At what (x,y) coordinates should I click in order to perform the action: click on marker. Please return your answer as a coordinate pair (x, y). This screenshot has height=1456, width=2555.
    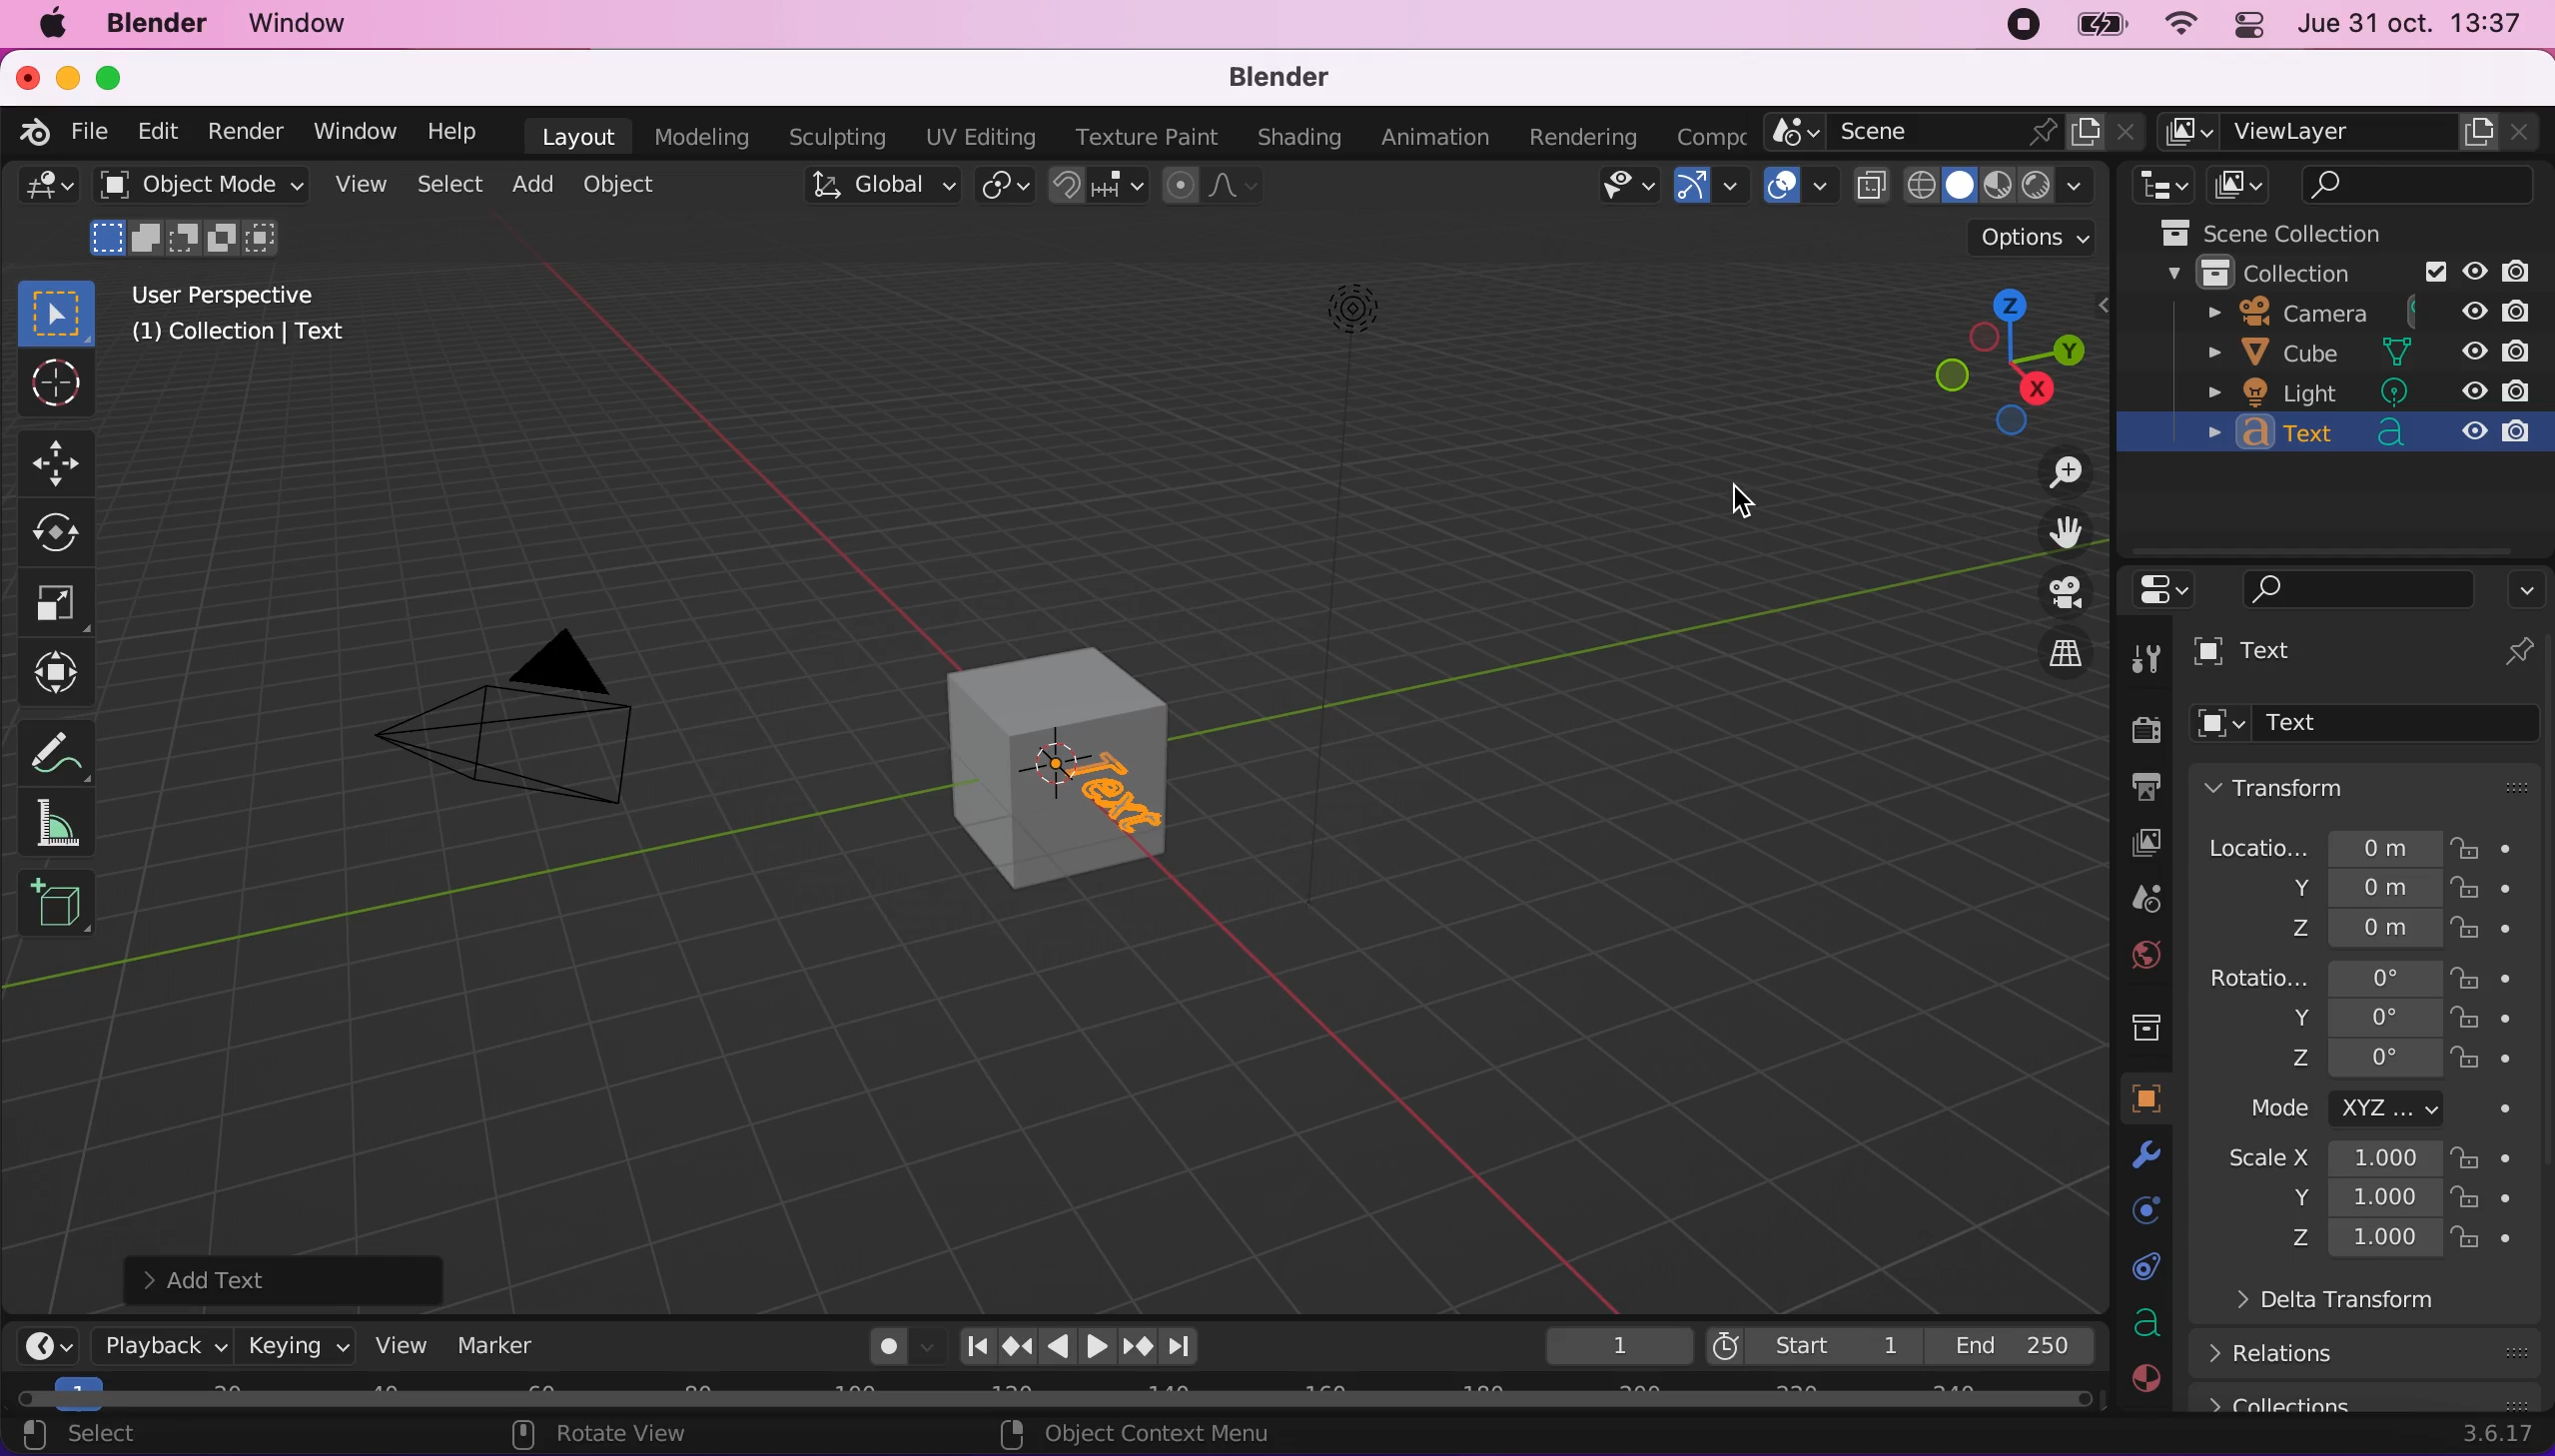
    Looking at the image, I should click on (505, 1343).